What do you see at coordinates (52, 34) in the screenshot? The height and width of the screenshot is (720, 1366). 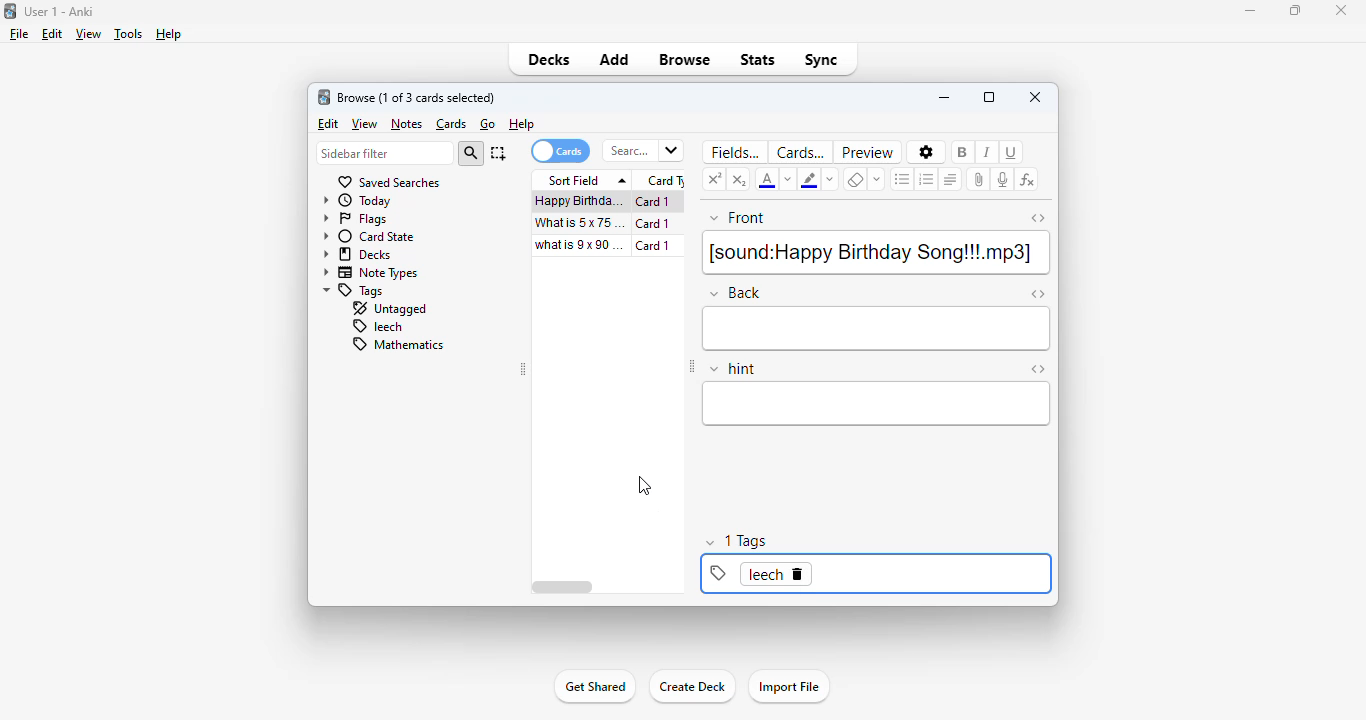 I see `edit` at bounding box center [52, 34].